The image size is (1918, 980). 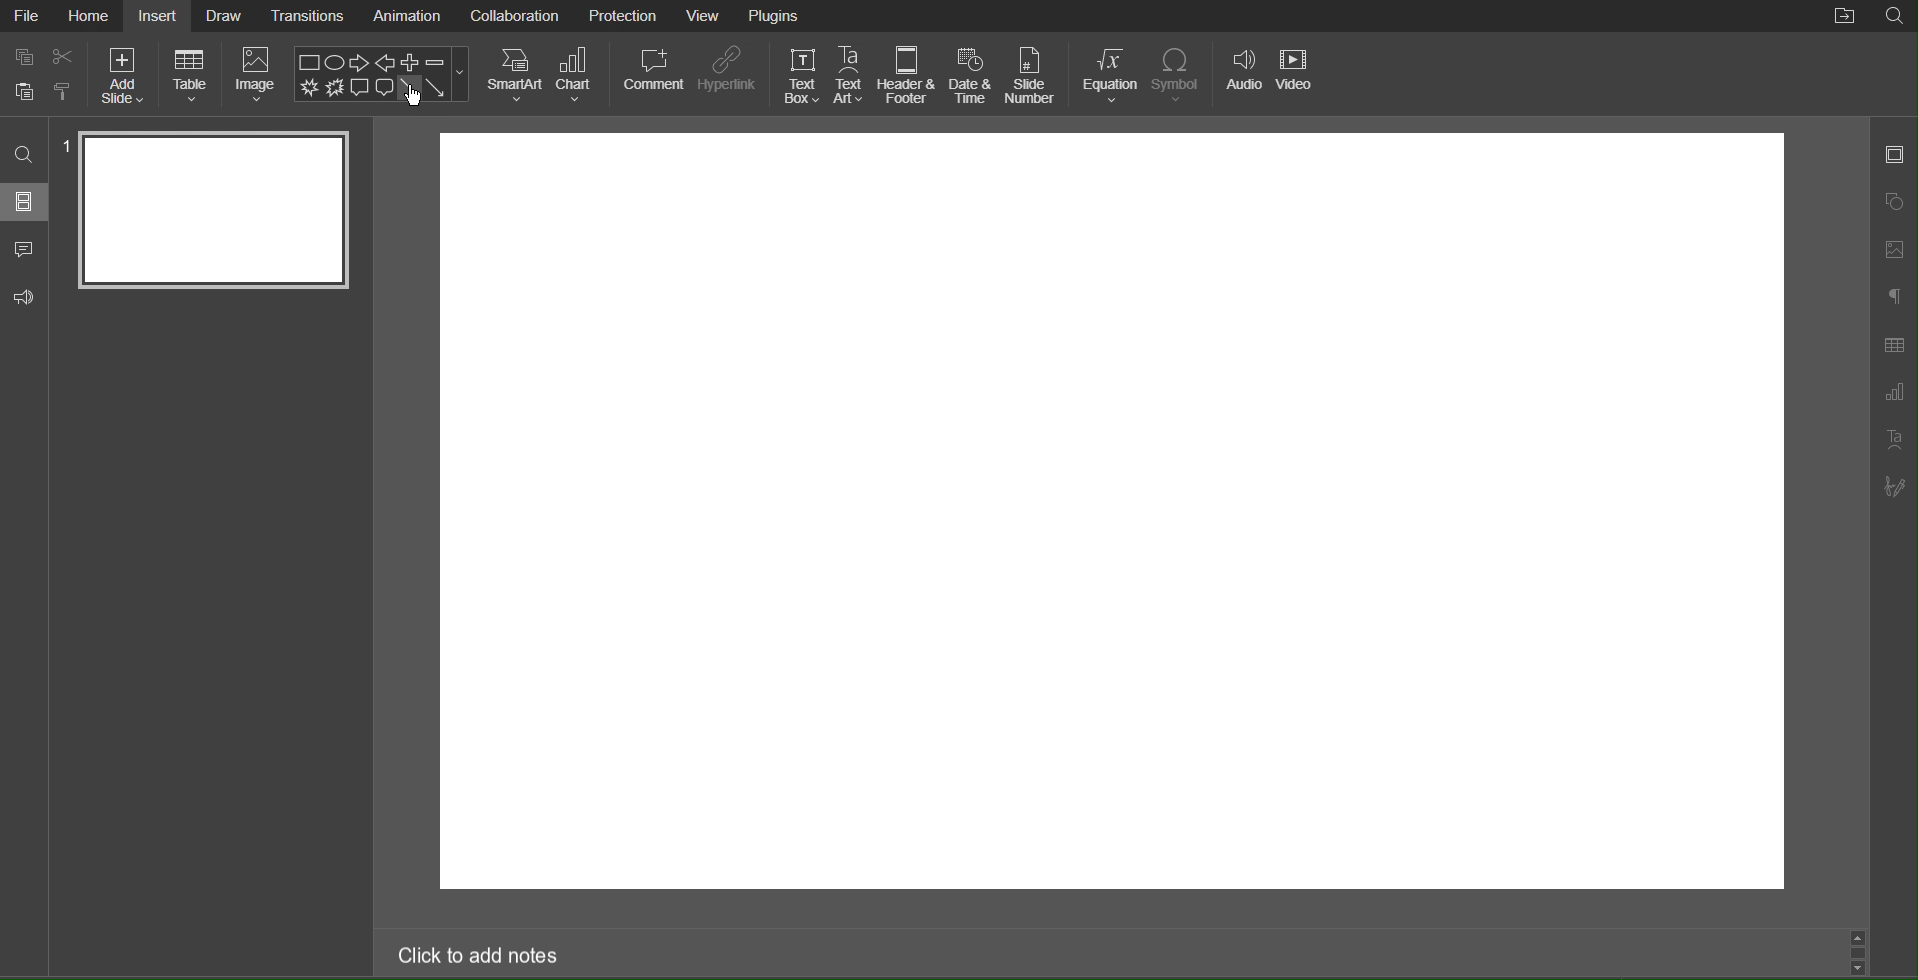 I want to click on Open File Location, so click(x=1845, y=17).